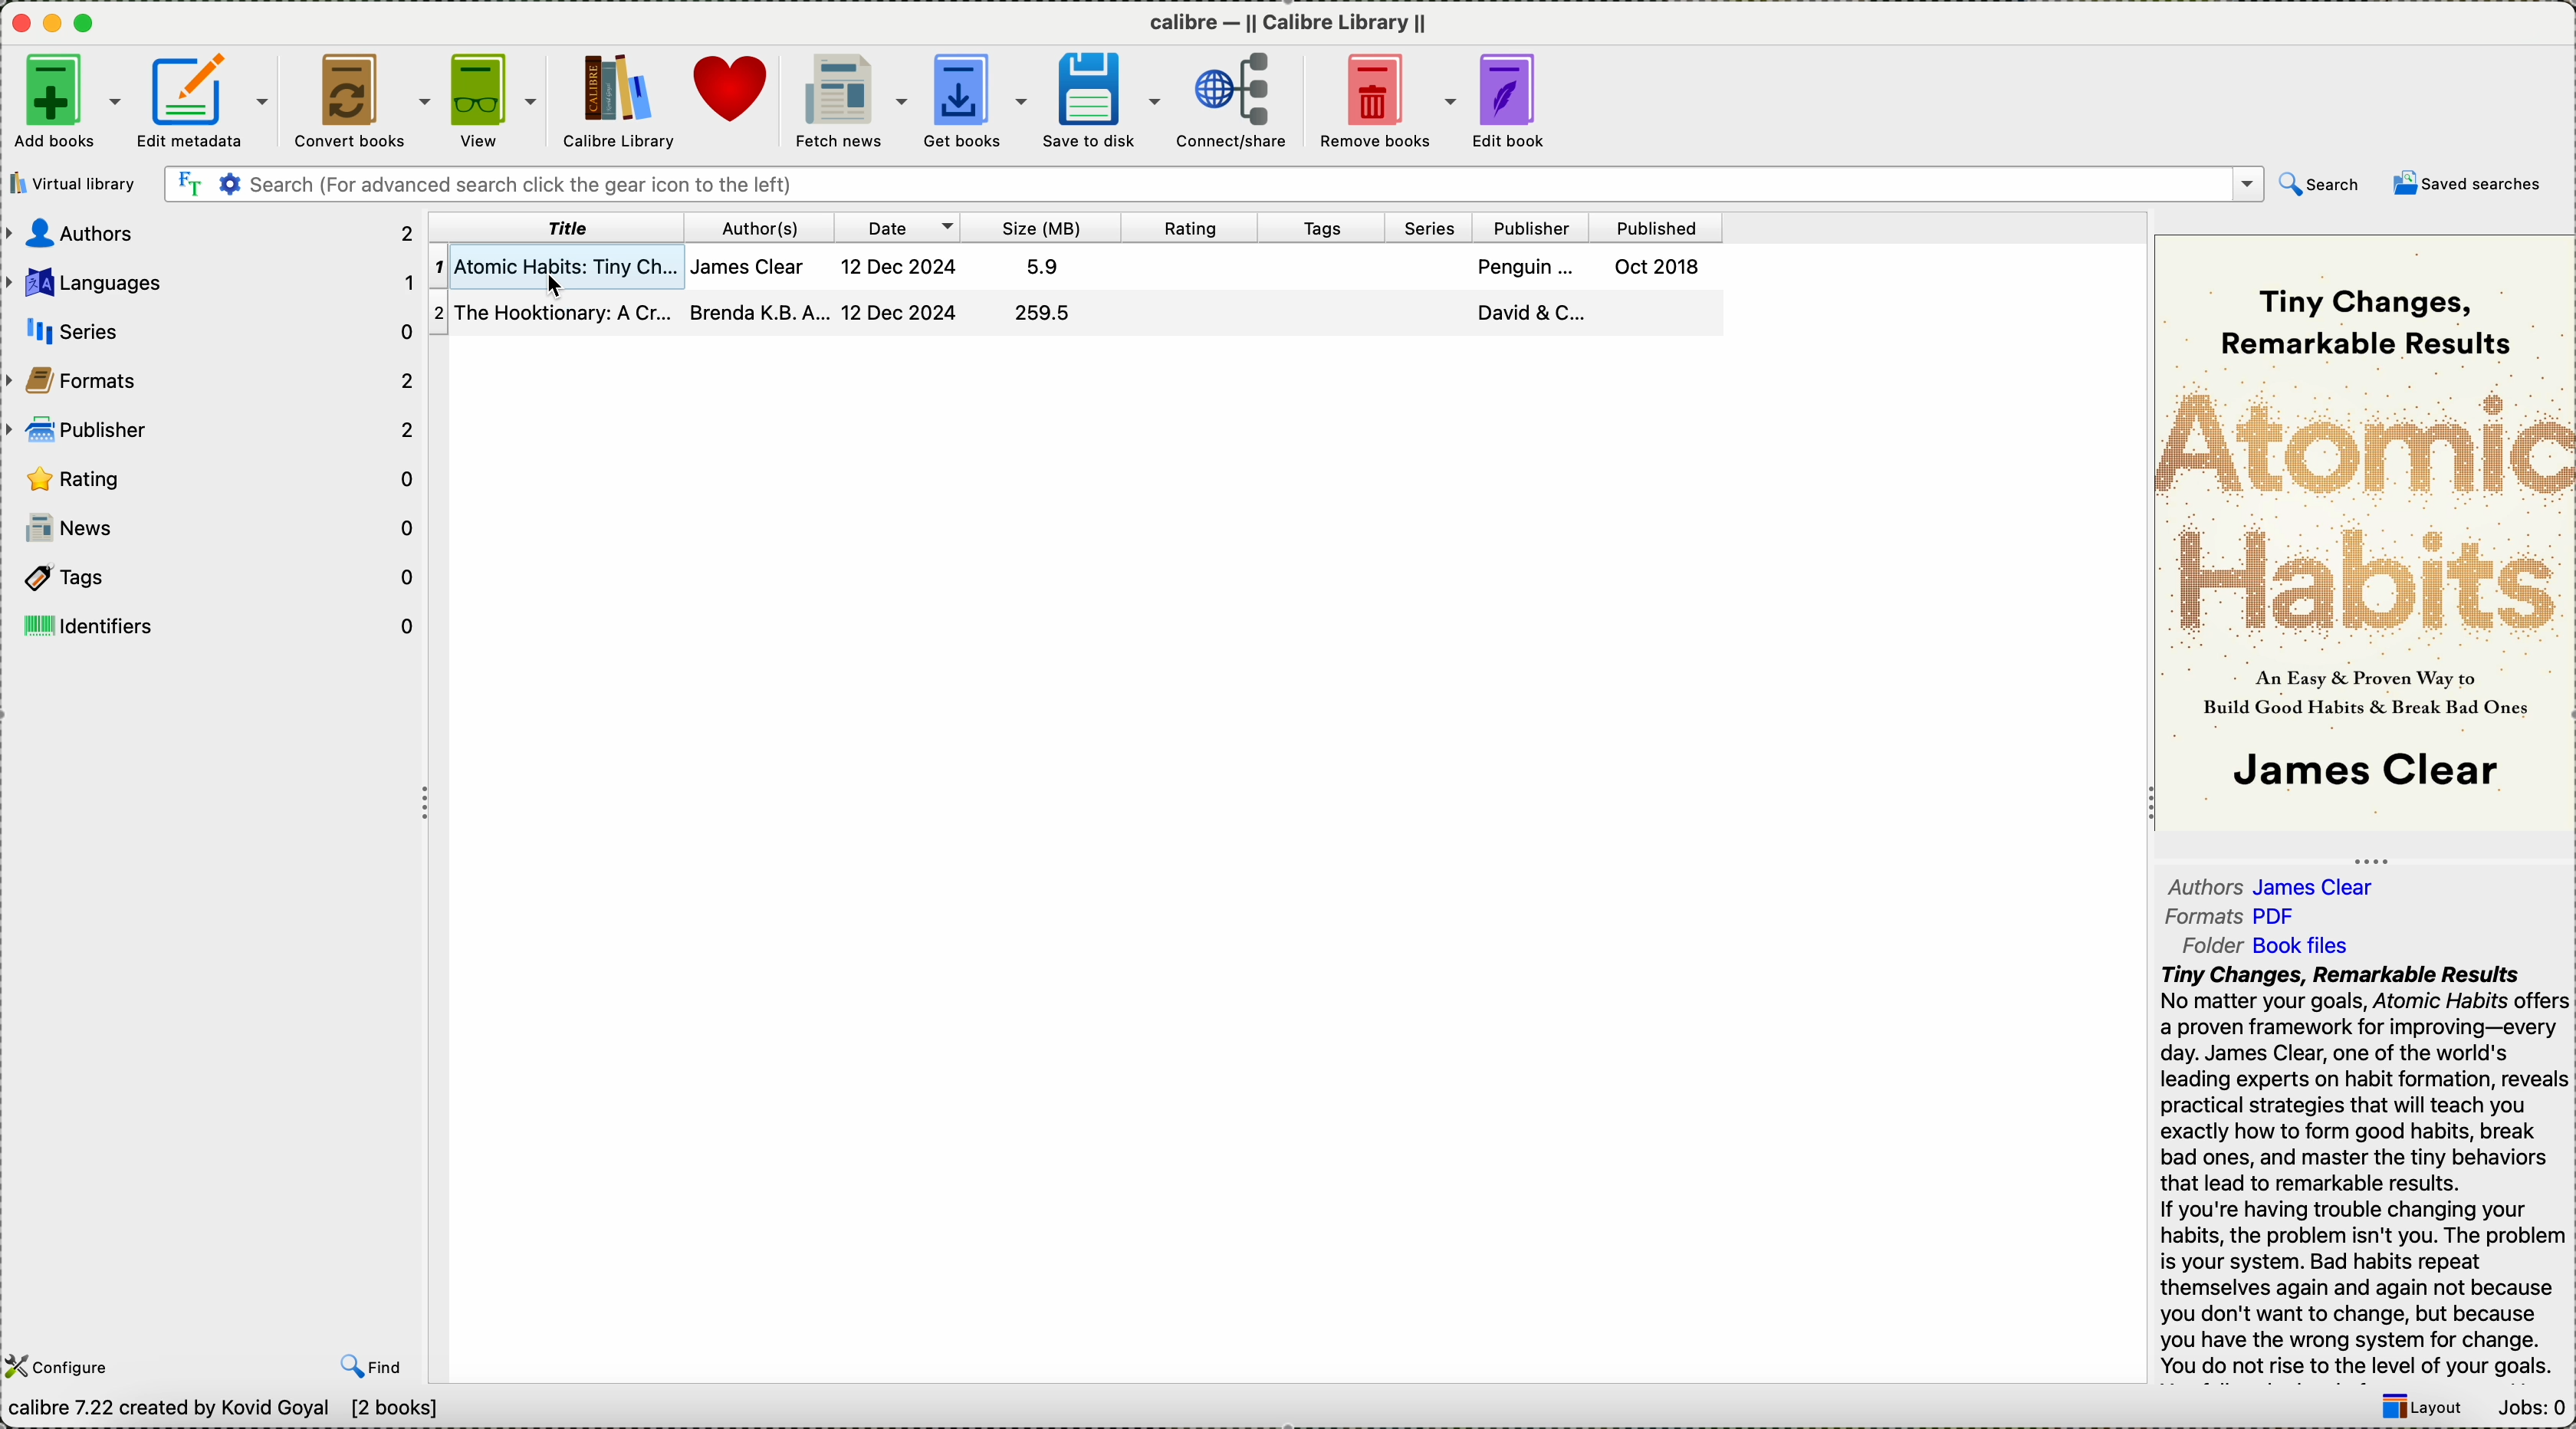  I want to click on book cover preview Atomic Habits, so click(2365, 531).